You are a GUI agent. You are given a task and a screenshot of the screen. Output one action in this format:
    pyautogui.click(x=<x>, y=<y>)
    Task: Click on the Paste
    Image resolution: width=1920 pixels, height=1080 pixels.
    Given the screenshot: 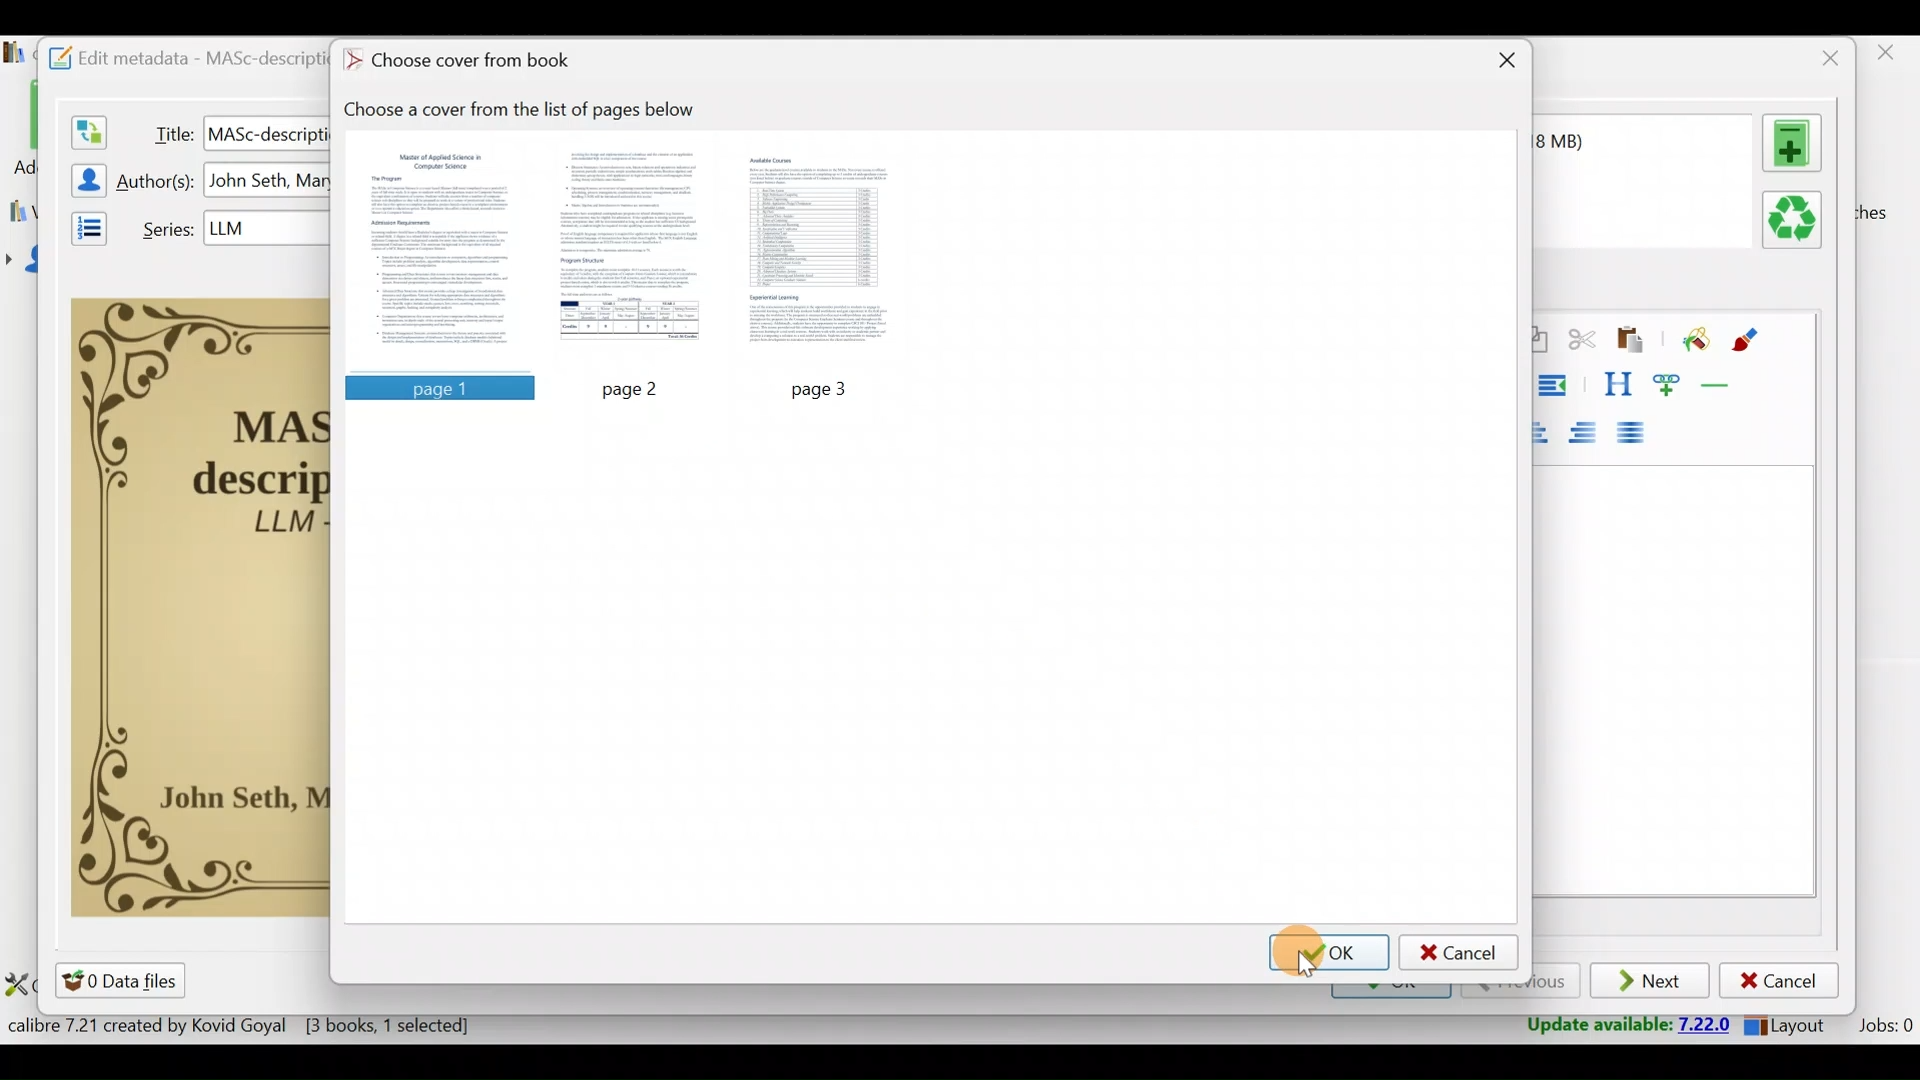 What is the action you would take?
    pyautogui.click(x=1634, y=341)
    